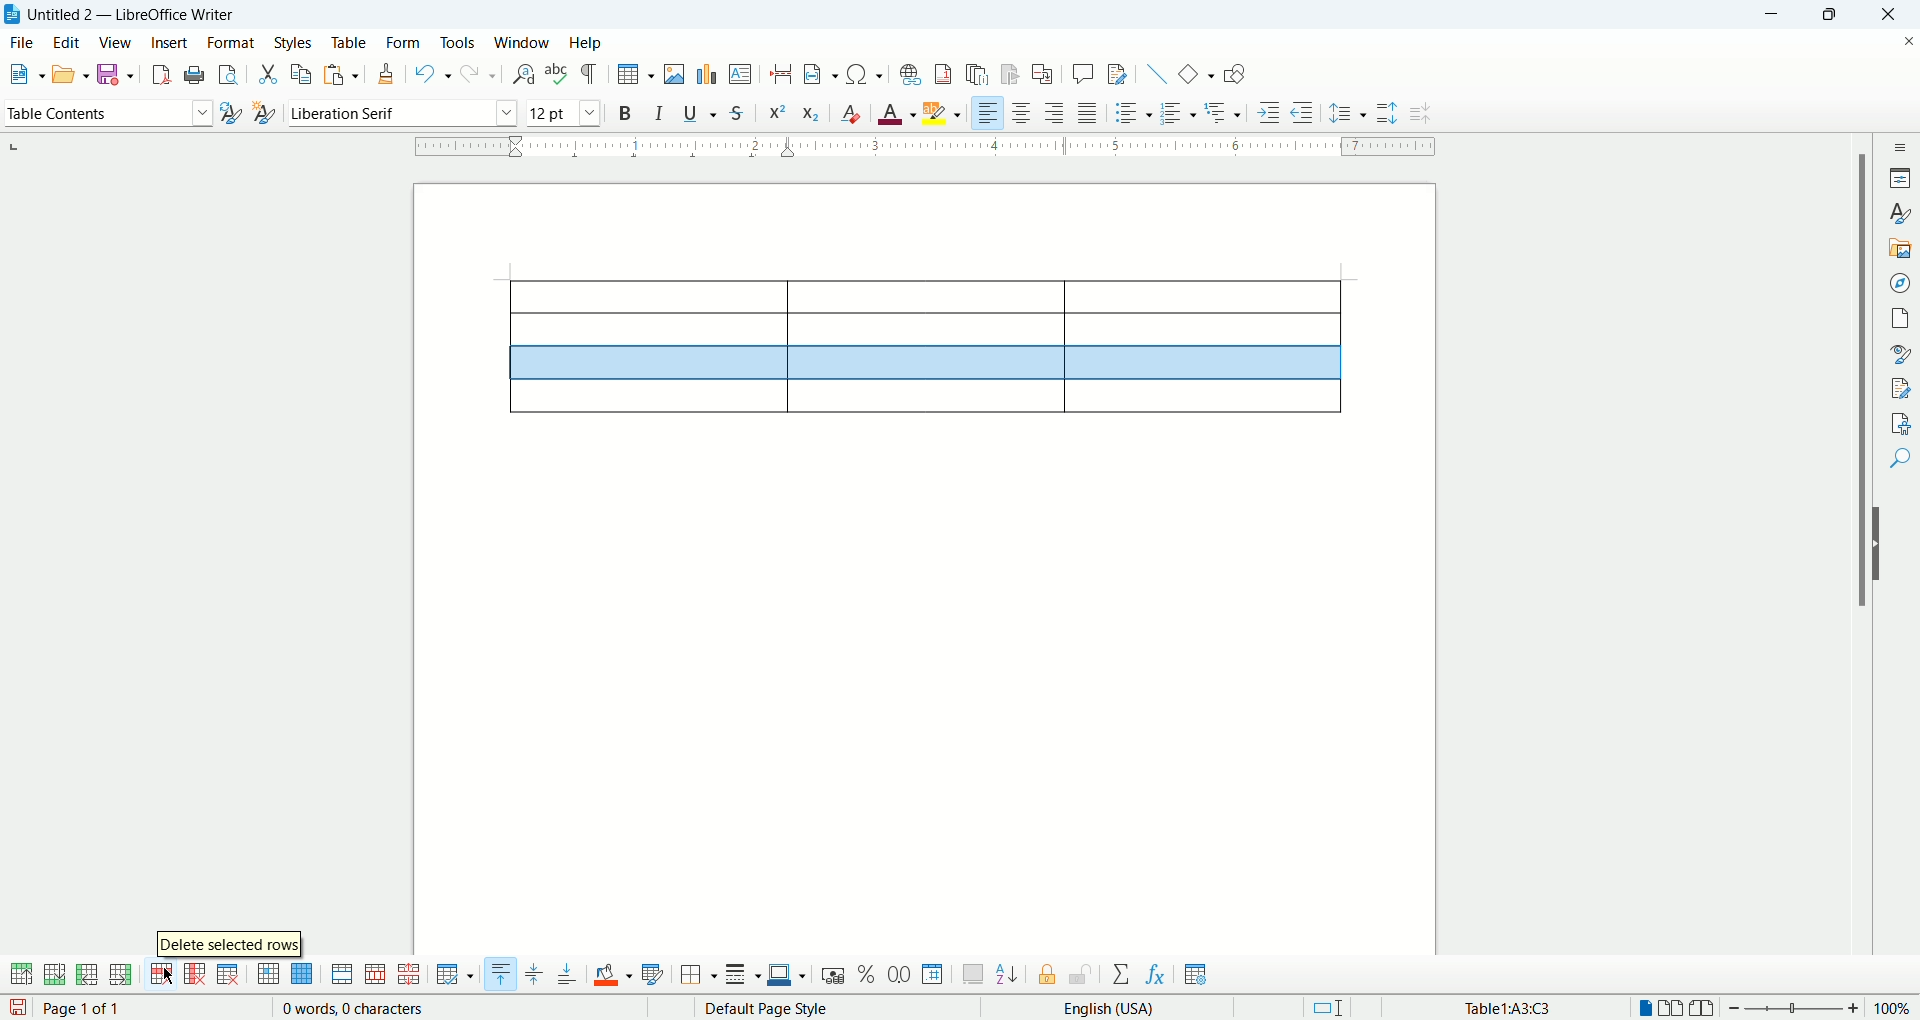 The height and width of the screenshot is (1020, 1920). What do you see at coordinates (897, 114) in the screenshot?
I see `font color` at bounding box center [897, 114].